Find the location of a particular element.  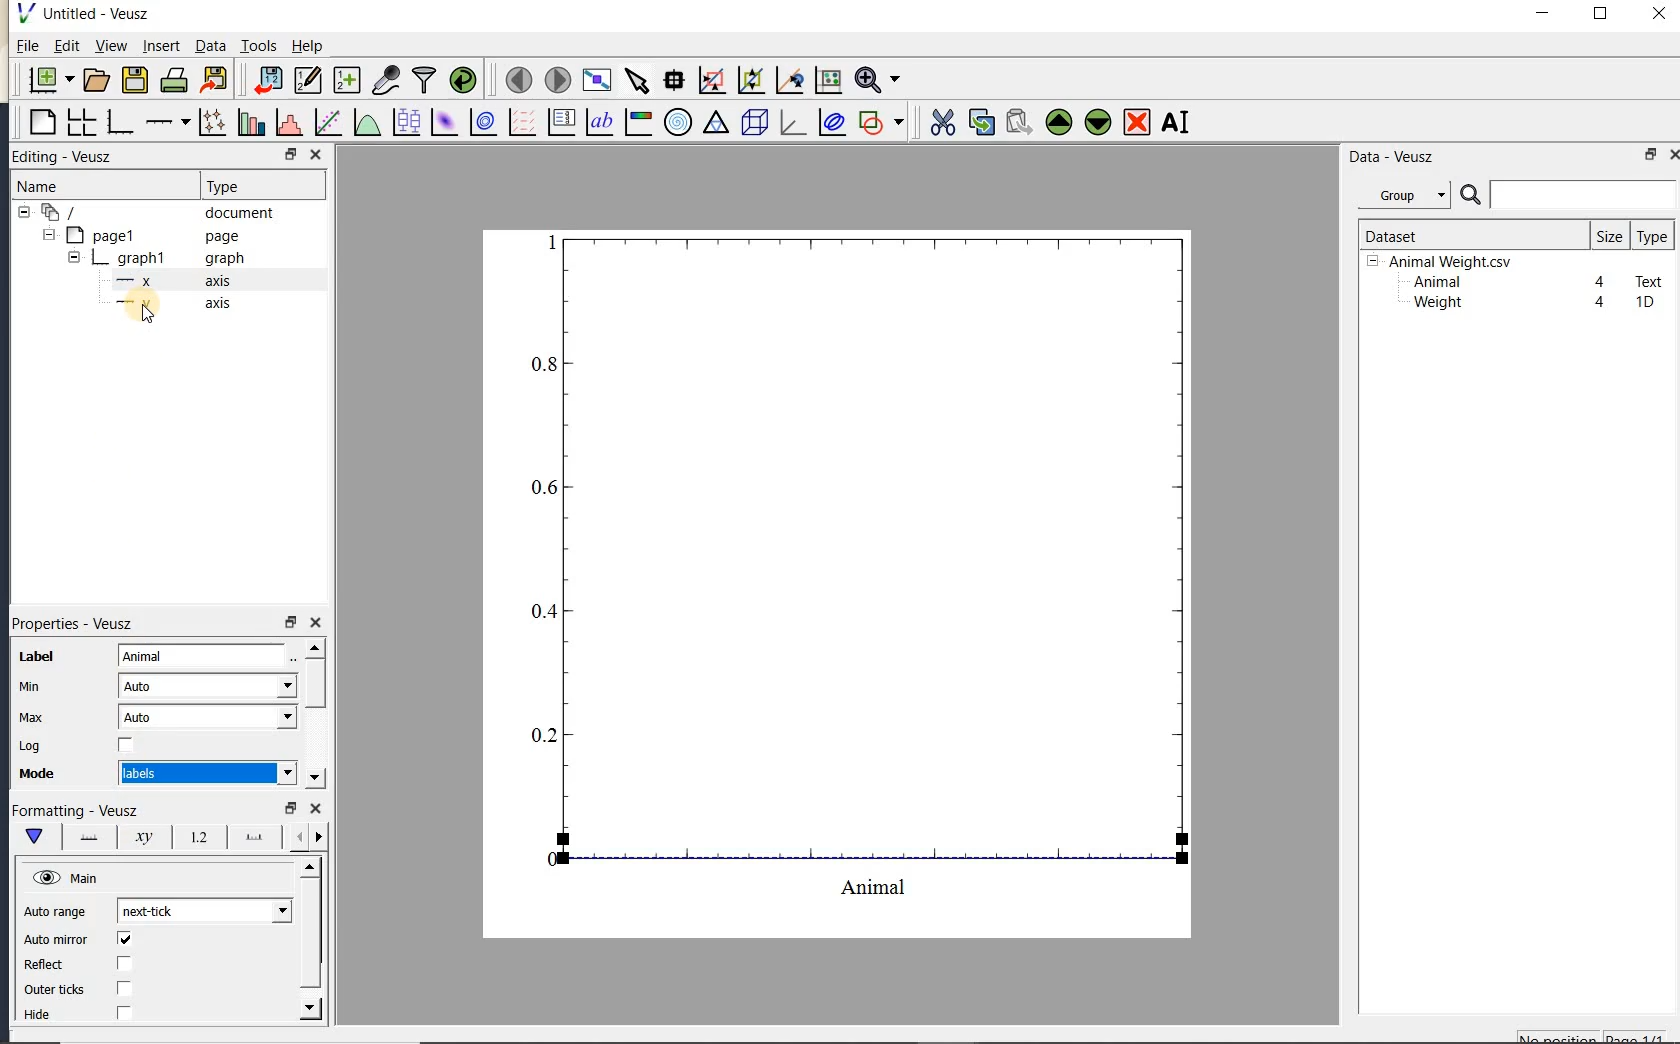

Label is located at coordinates (37, 657).